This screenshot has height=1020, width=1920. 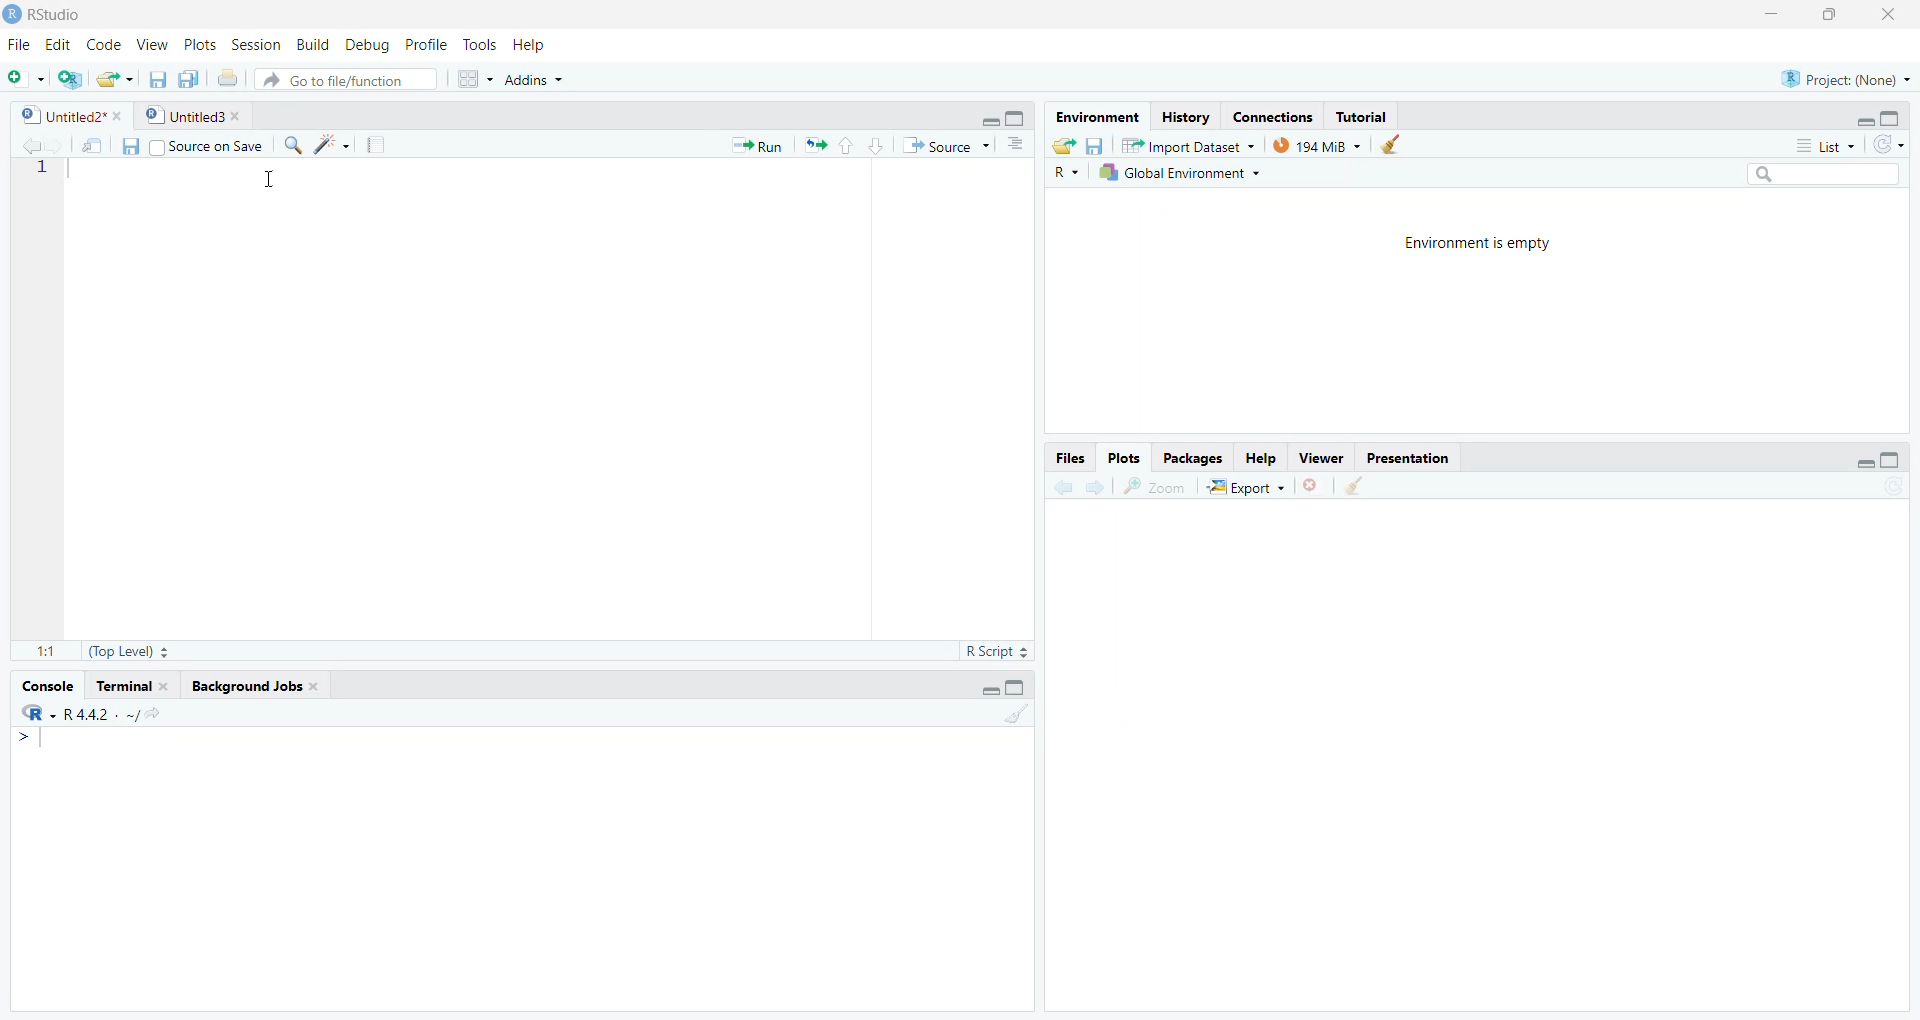 I want to click on Minimize, so click(x=1864, y=121).